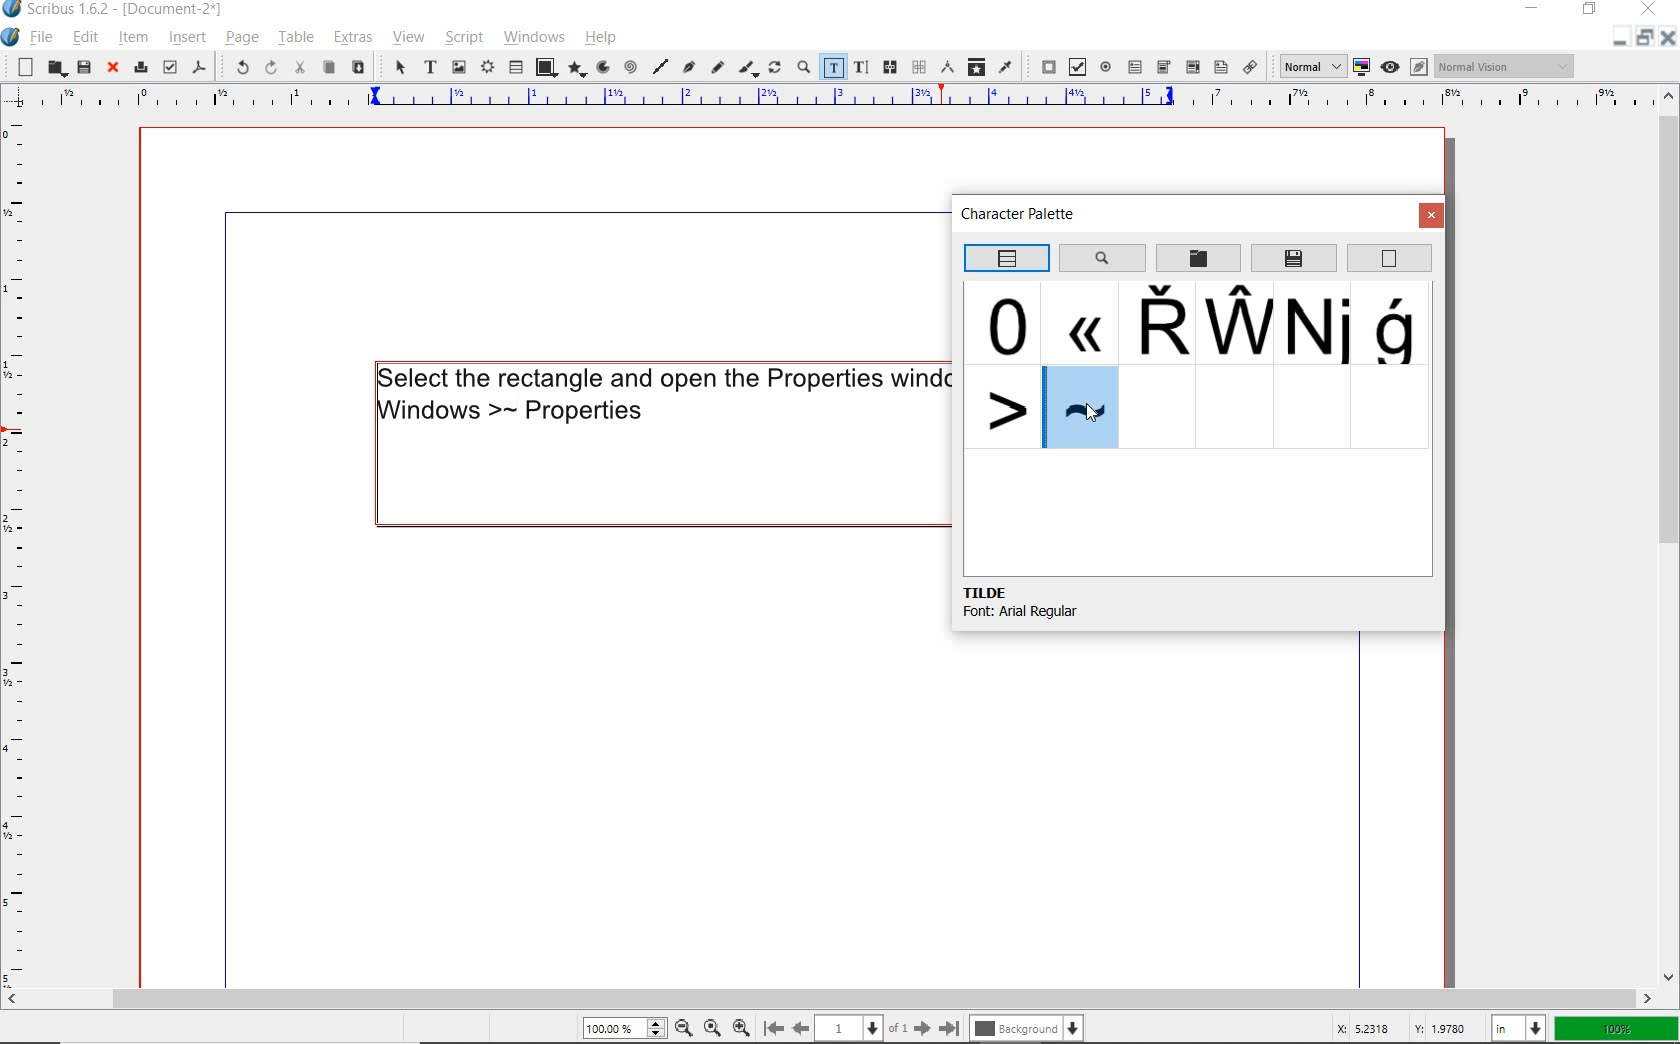  What do you see at coordinates (131, 37) in the screenshot?
I see `item` at bounding box center [131, 37].